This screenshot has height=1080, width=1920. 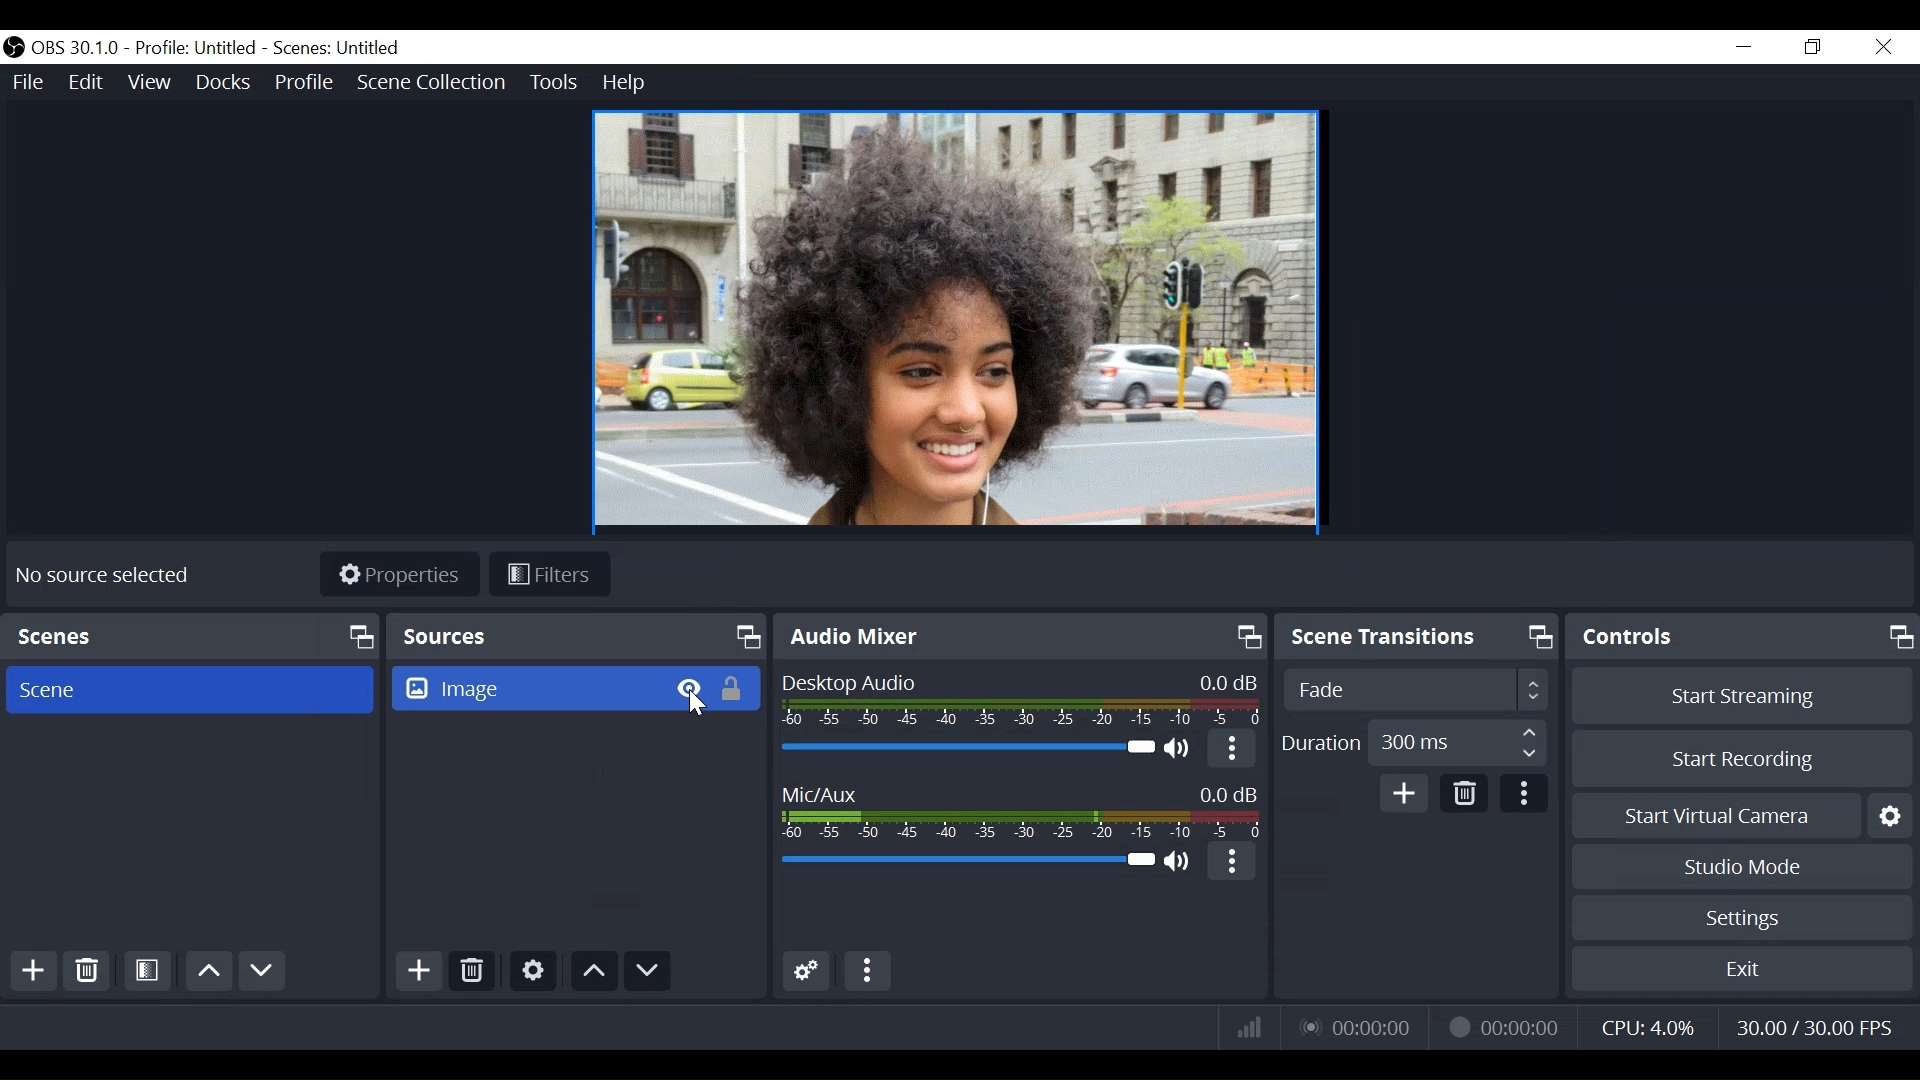 I want to click on Controls Panel, so click(x=1744, y=638).